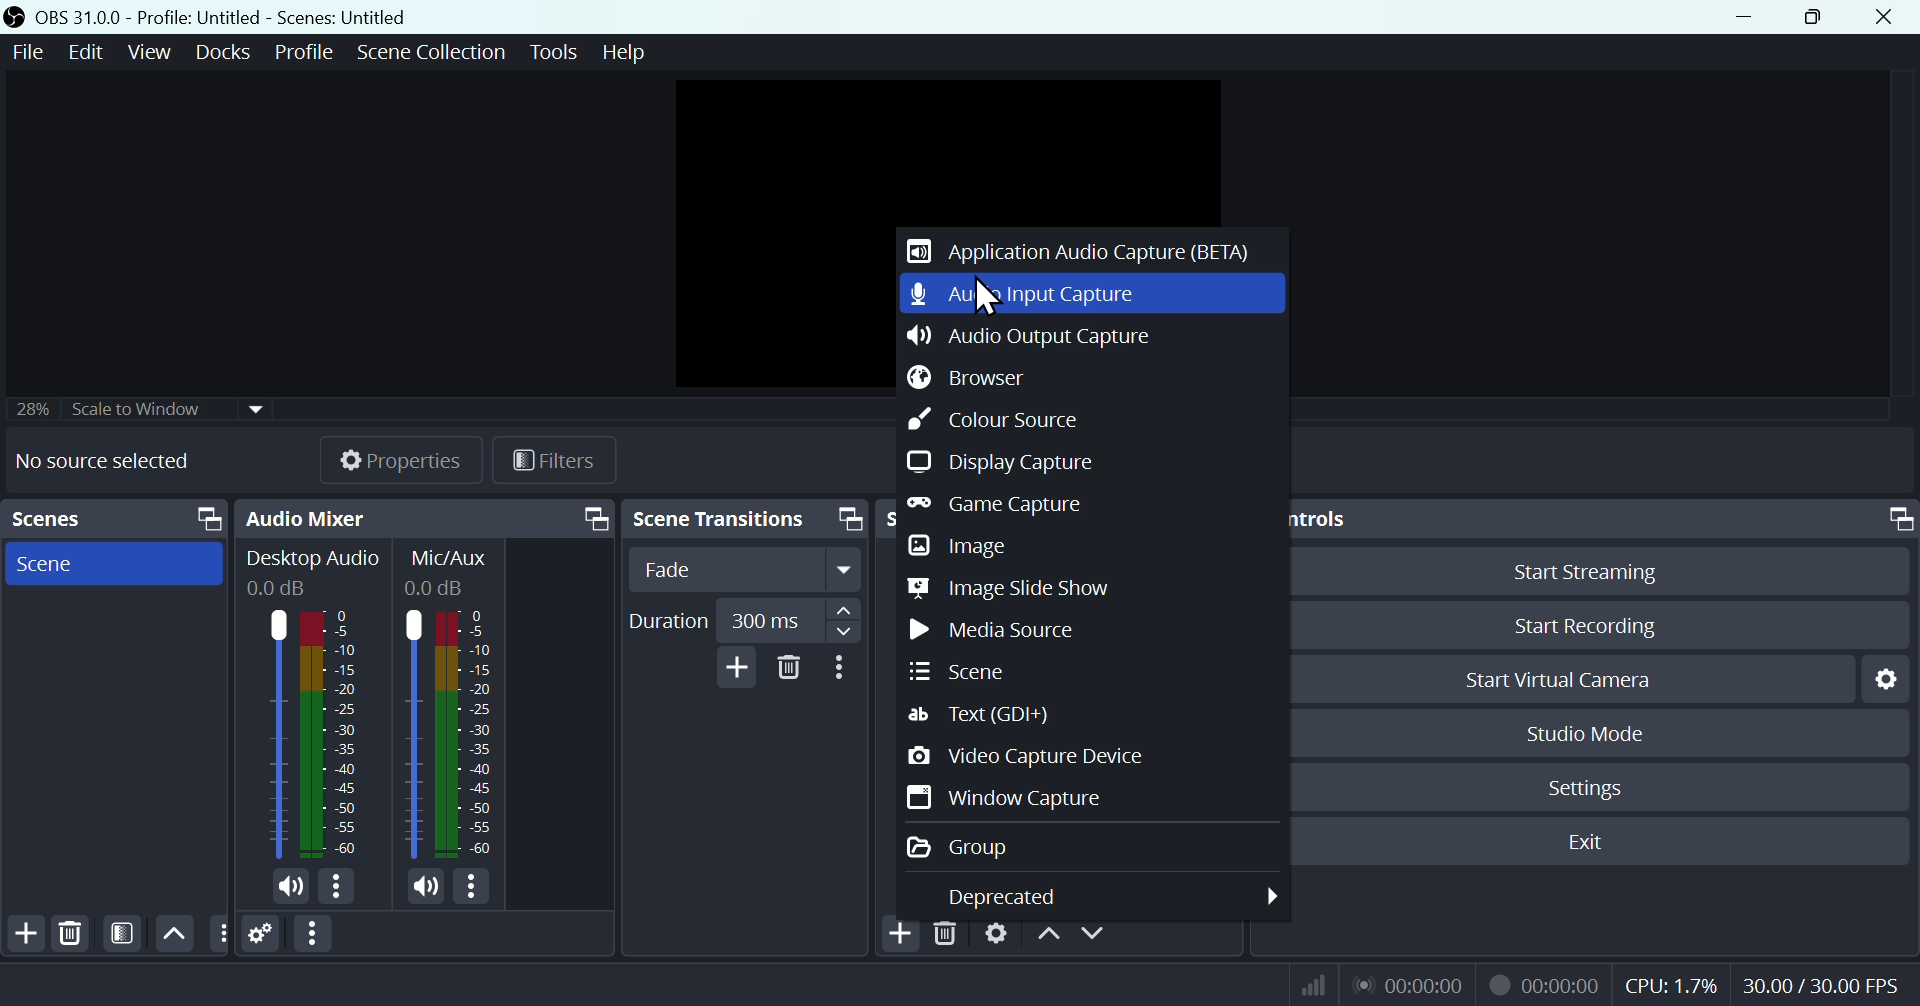  Describe the element at coordinates (557, 52) in the screenshot. I see `Tools` at that location.